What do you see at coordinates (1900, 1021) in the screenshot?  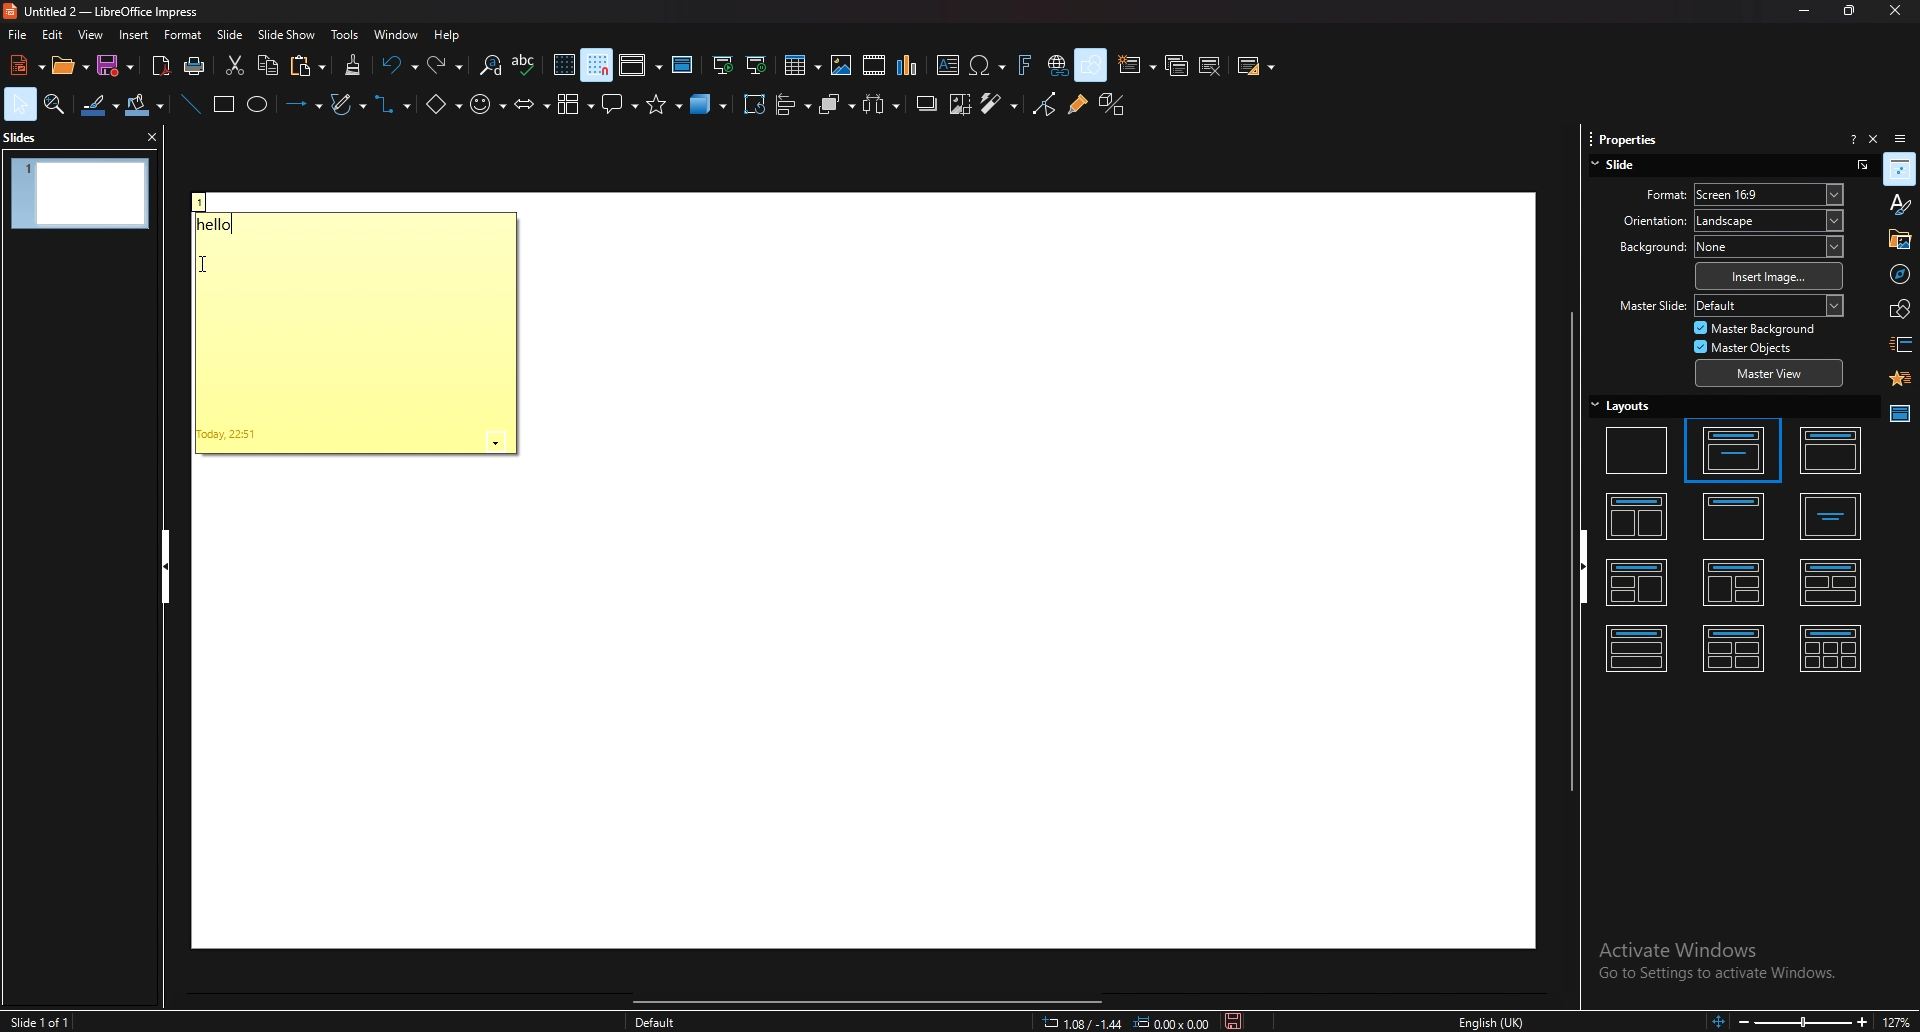 I see `zoom percentage 127%` at bounding box center [1900, 1021].